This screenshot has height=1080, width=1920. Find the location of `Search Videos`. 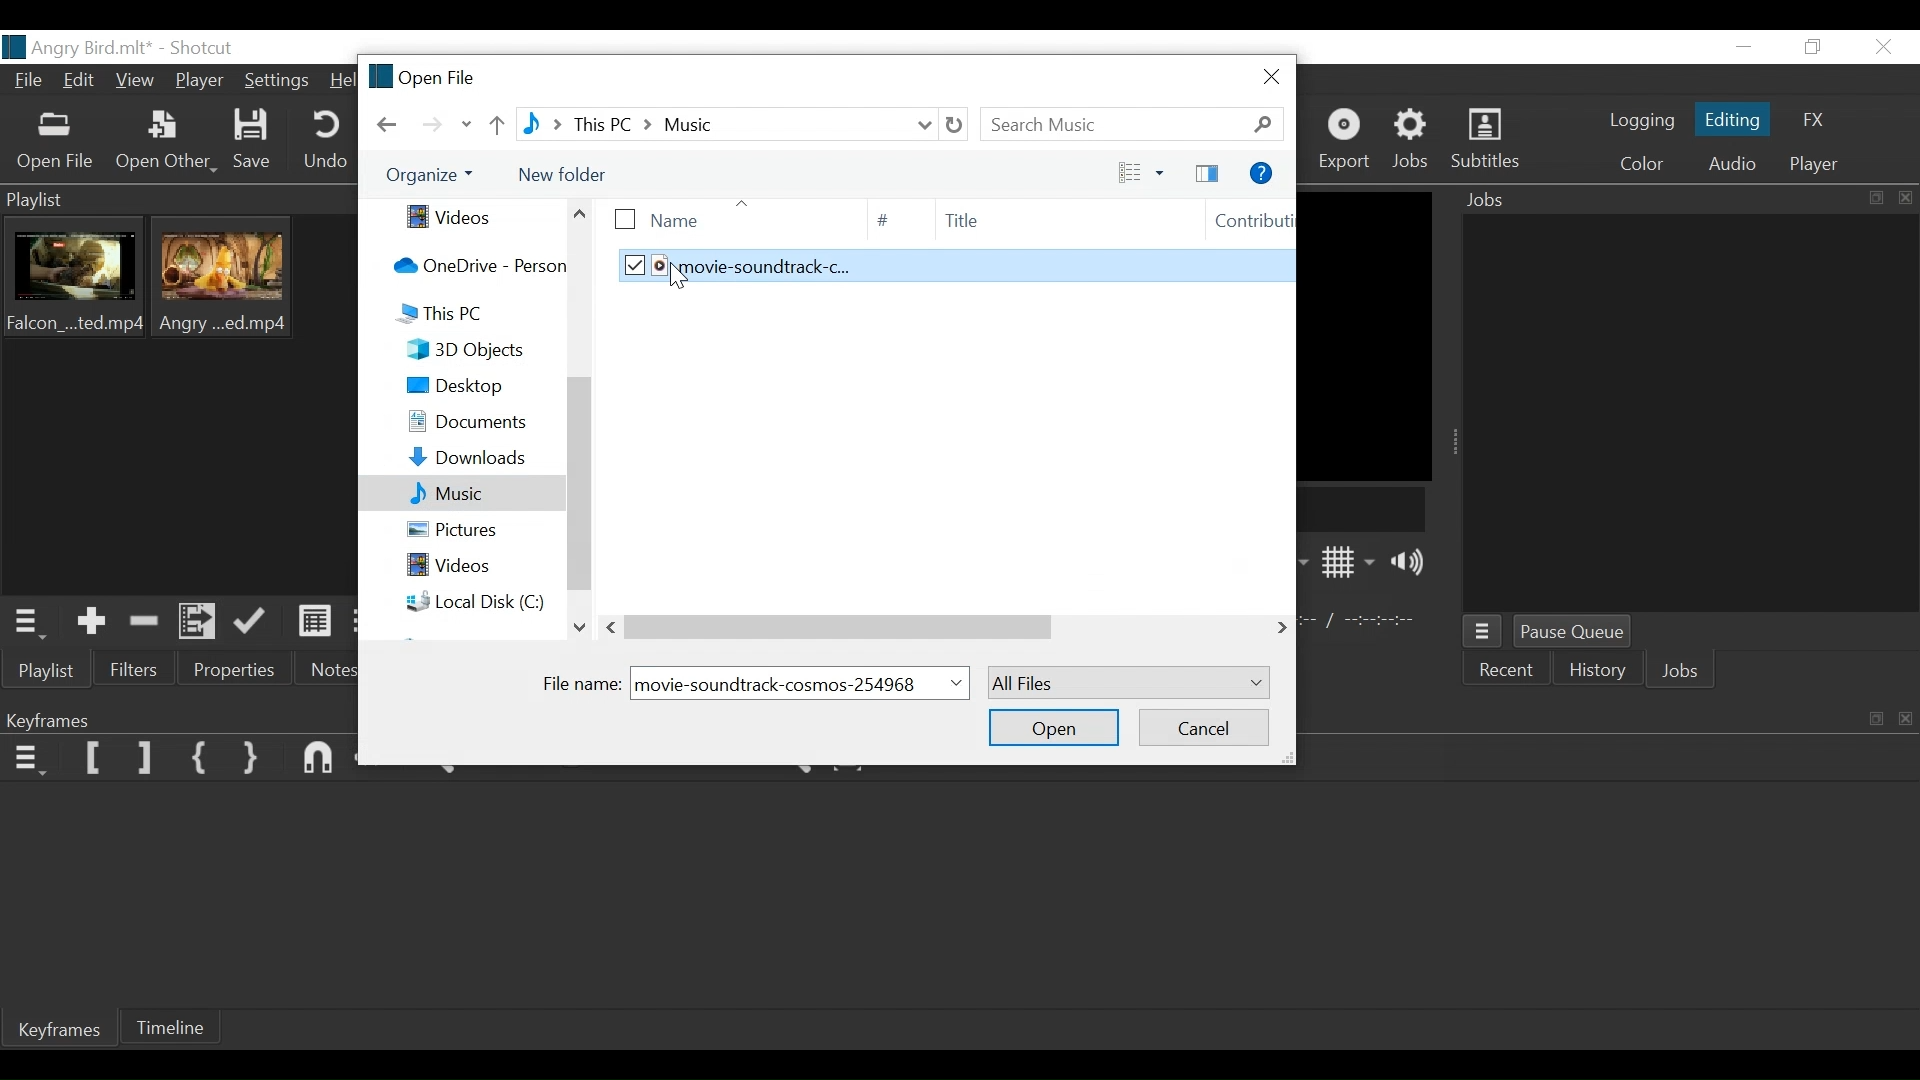

Search Videos is located at coordinates (1133, 124).